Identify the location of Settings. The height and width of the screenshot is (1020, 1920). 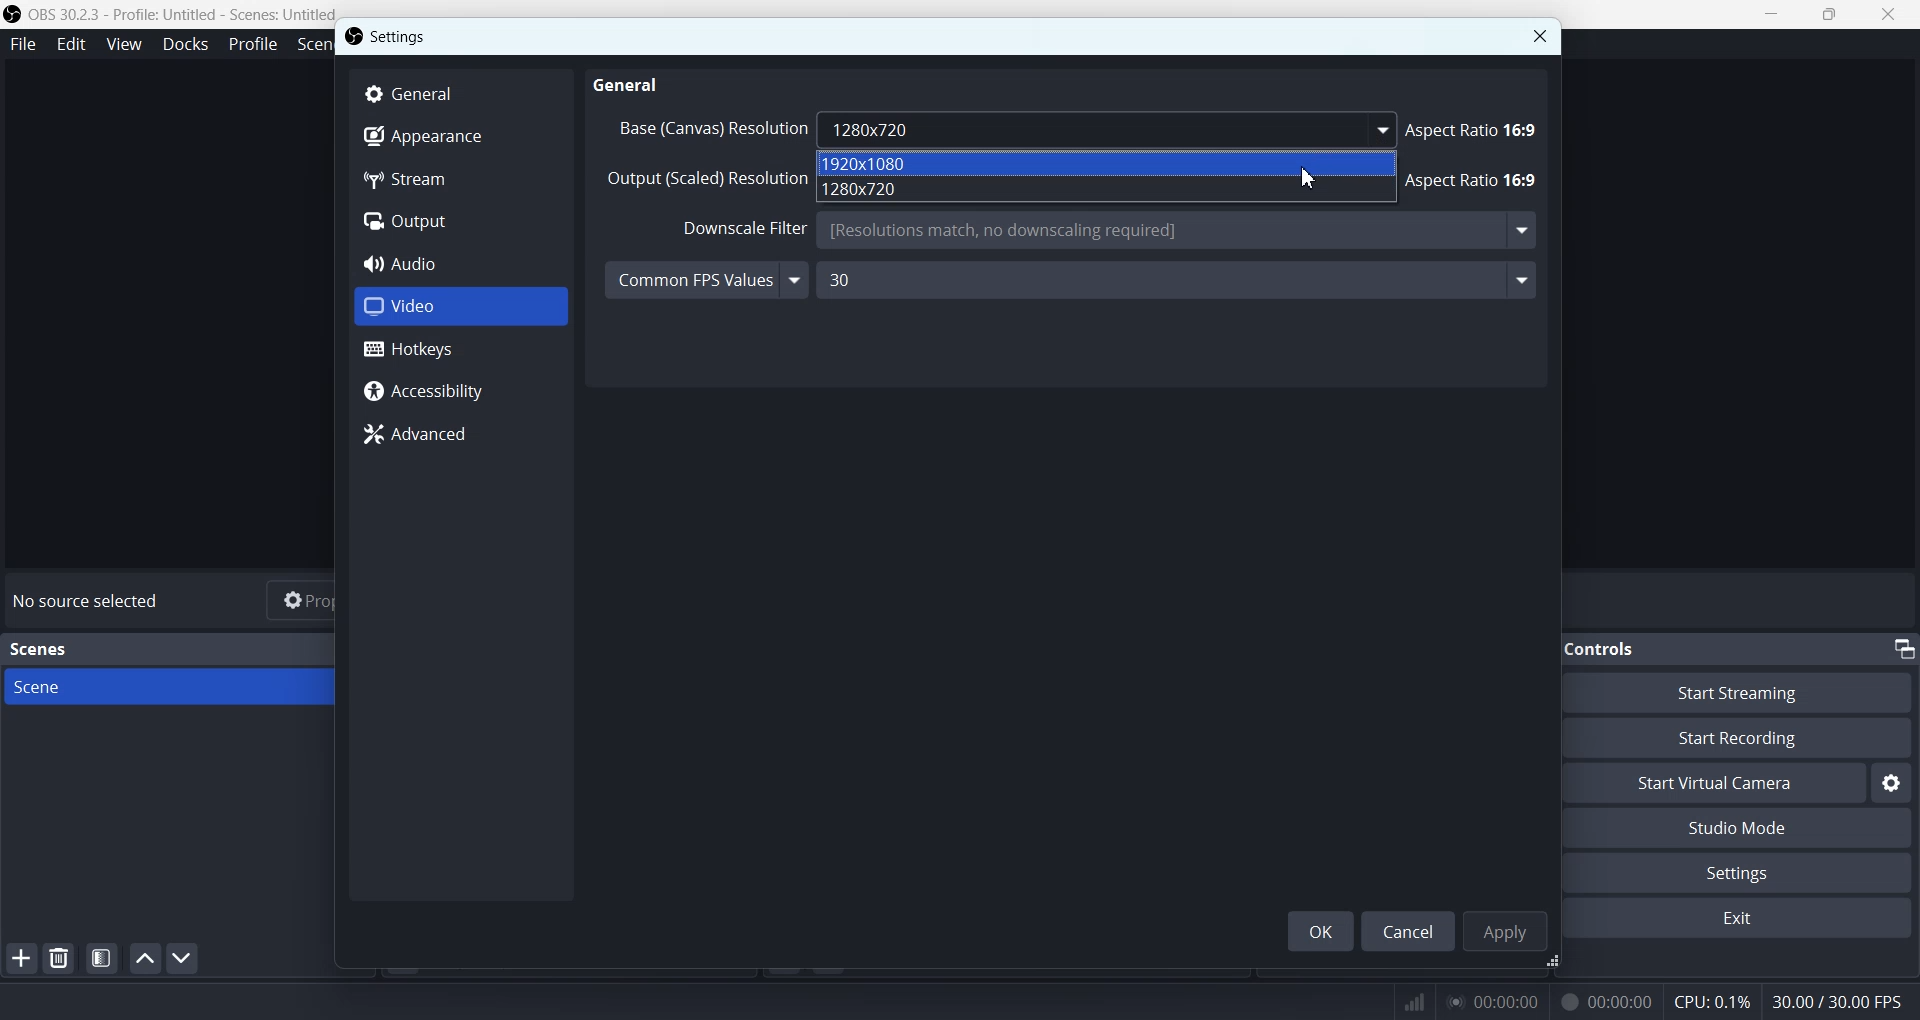
(402, 36).